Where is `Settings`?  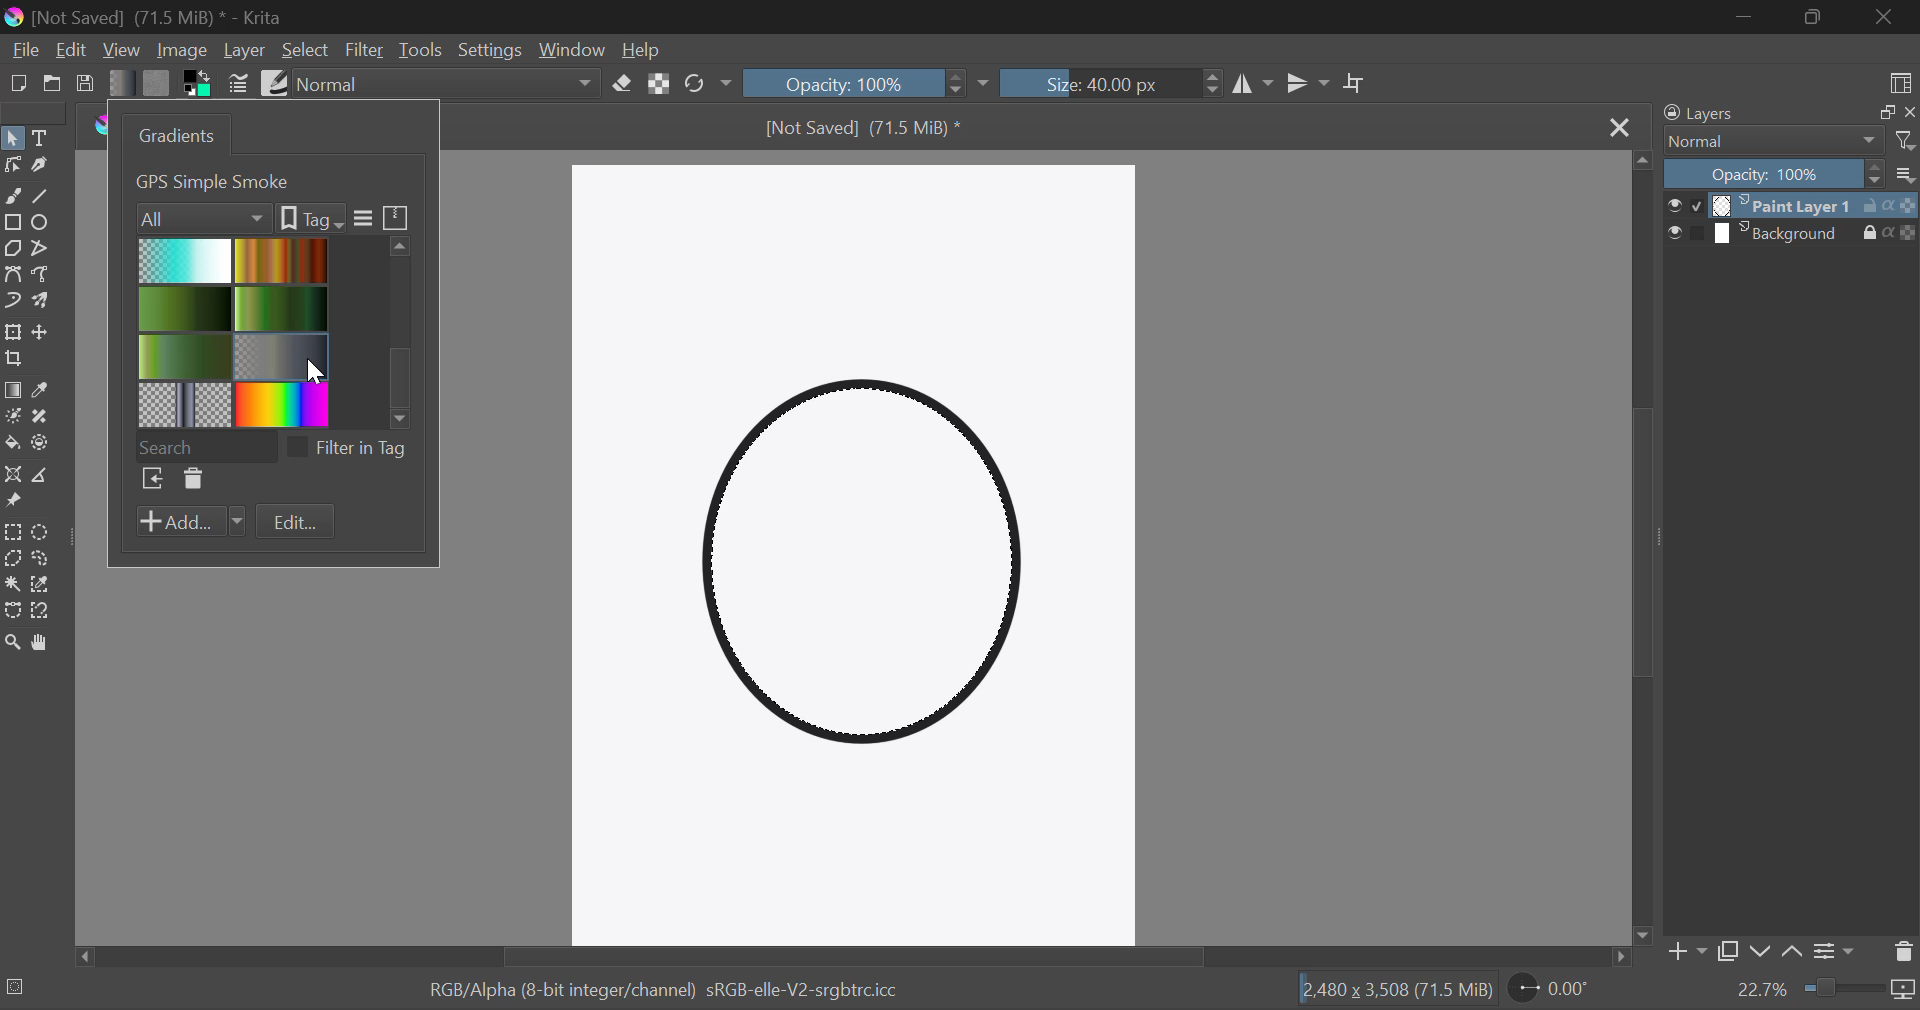
Settings is located at coordinates (488, 49).